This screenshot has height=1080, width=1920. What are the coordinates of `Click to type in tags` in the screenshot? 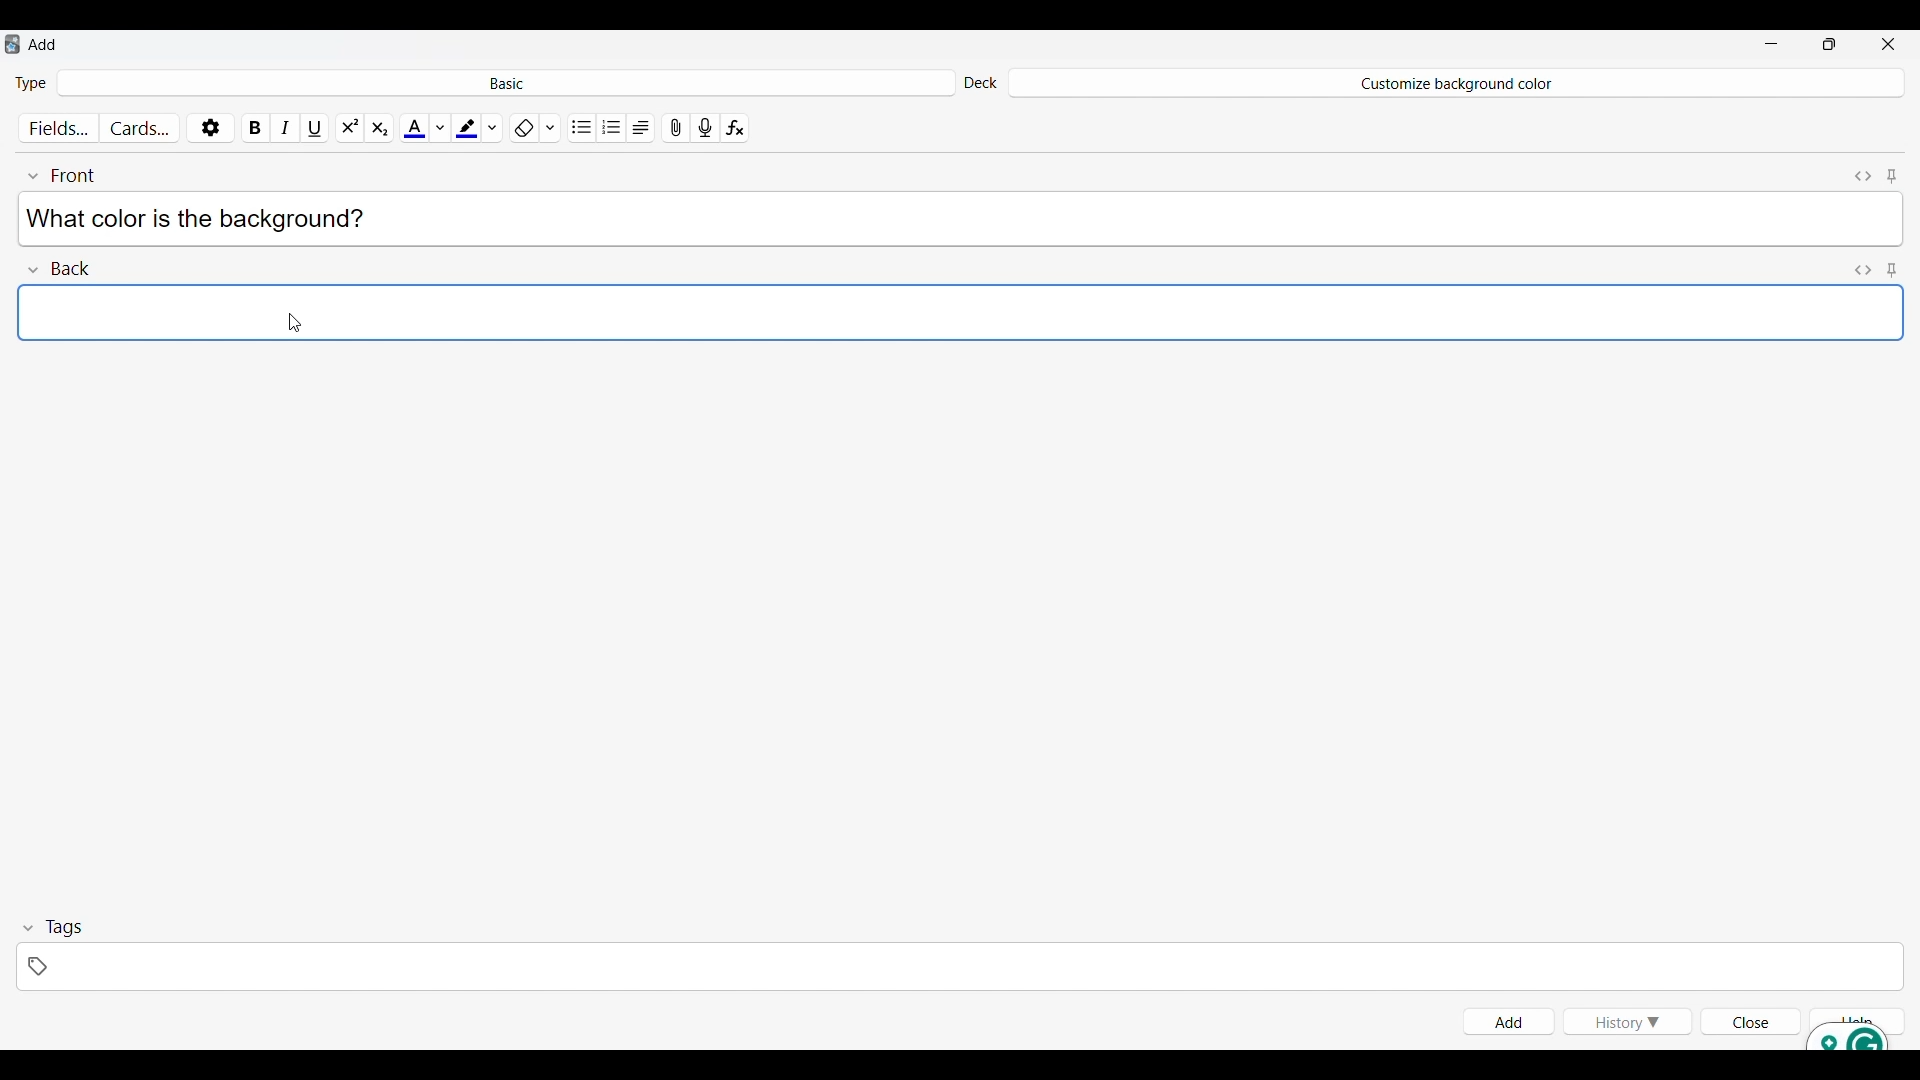 It's located at (959, 967).